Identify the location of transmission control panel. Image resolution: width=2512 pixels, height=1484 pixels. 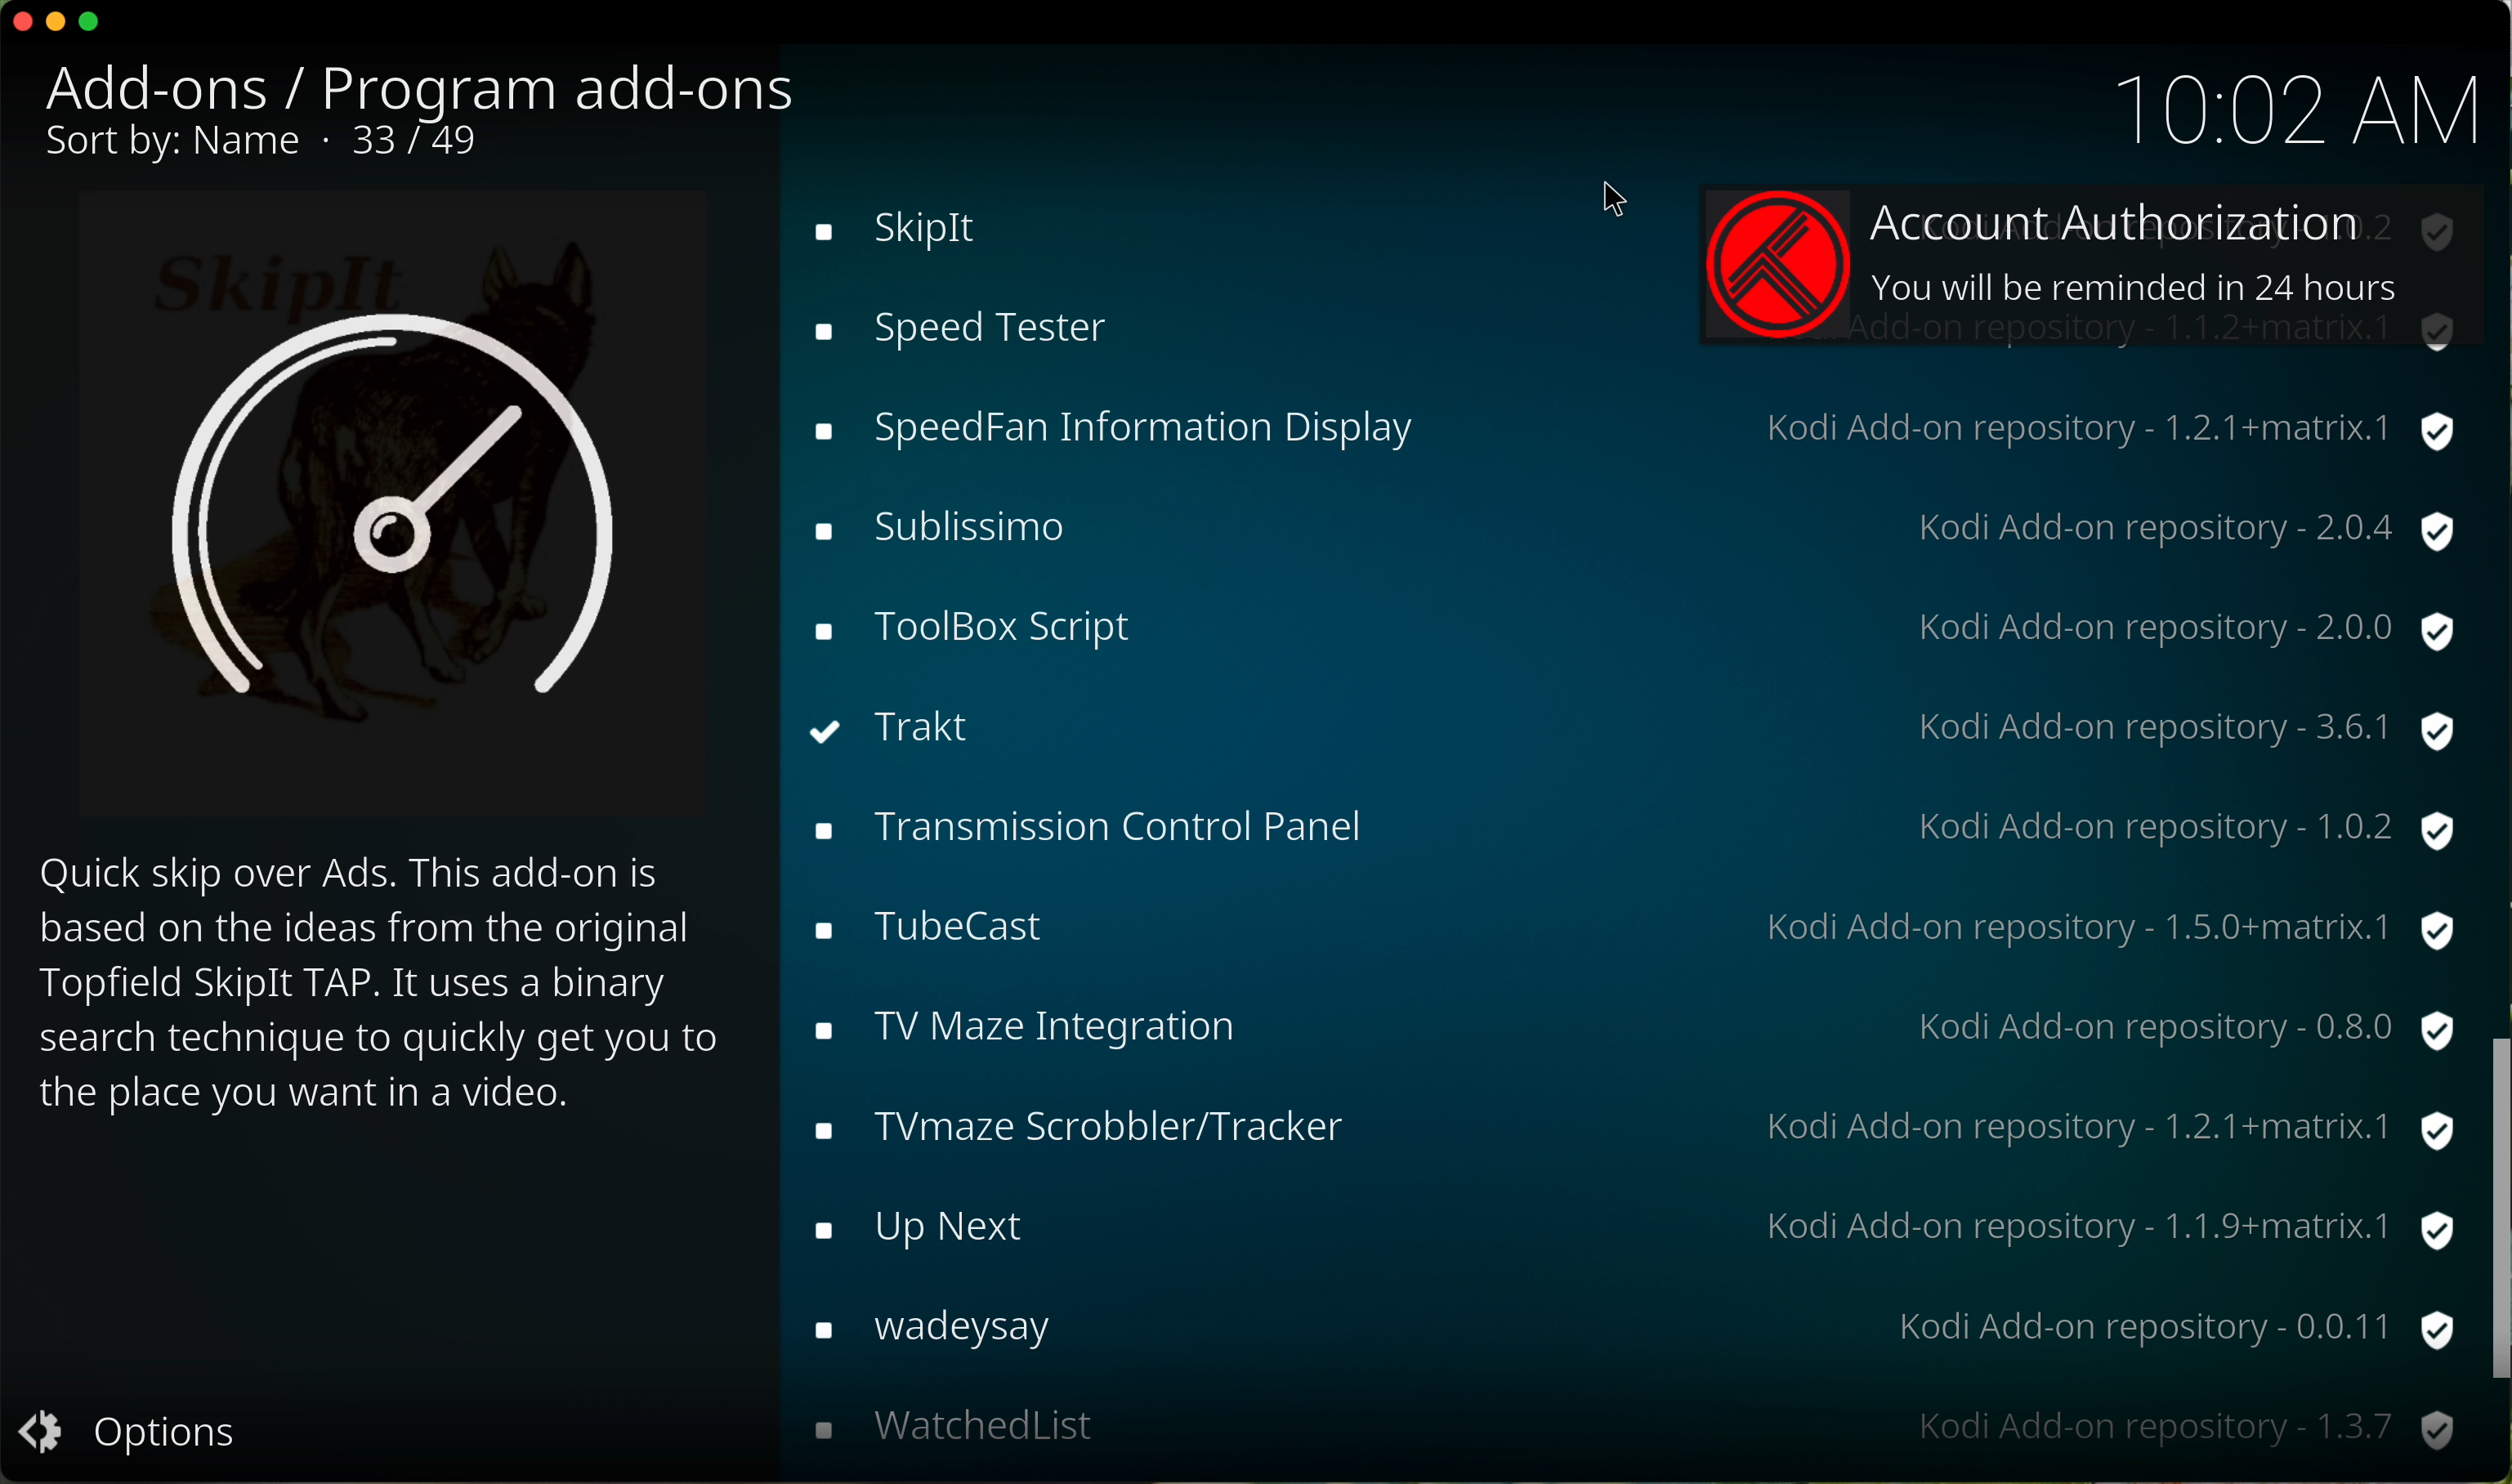
(1626, 424).